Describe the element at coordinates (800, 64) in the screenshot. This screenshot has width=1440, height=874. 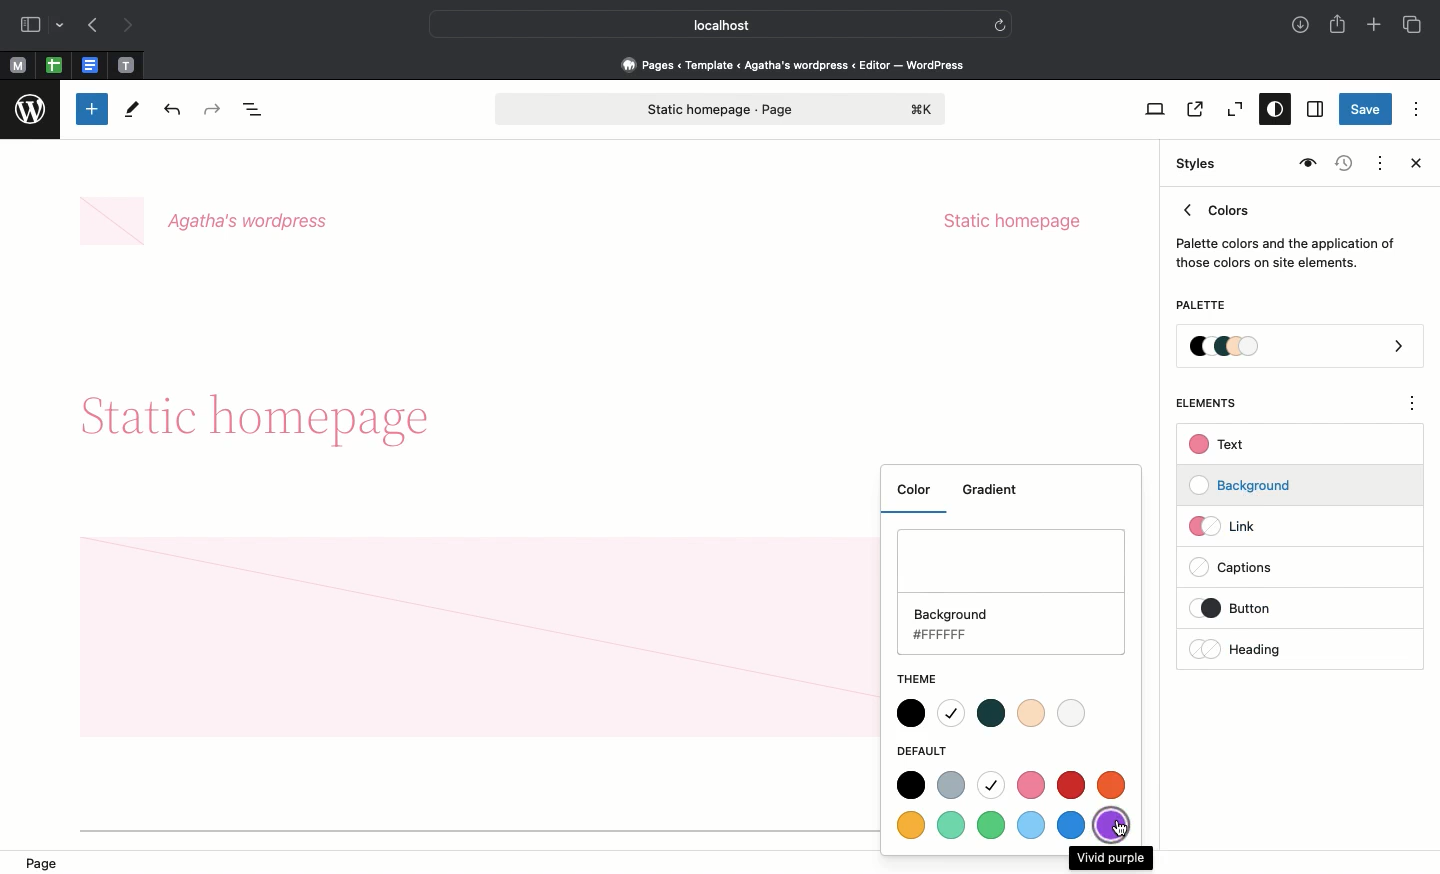
I see `Pages < Template <Agatha's wordpress < editor - wordpress` at that location.